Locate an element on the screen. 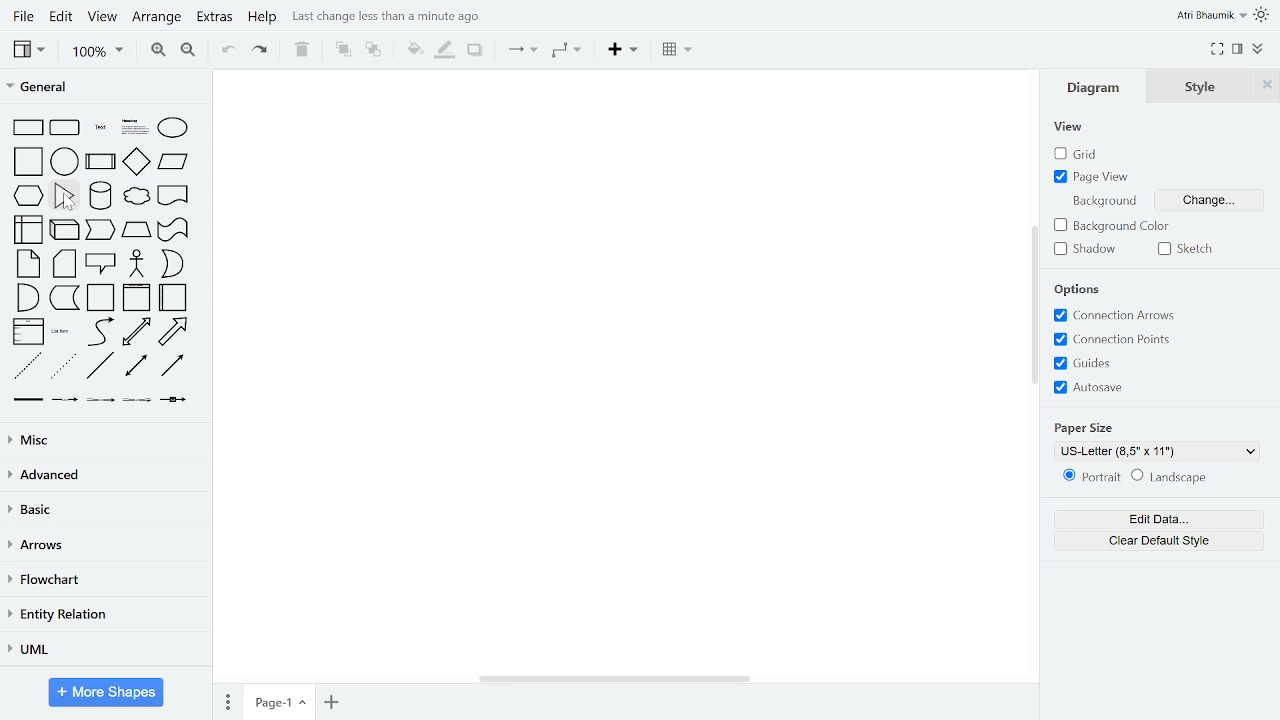  card is located at coordinates (64, 264).